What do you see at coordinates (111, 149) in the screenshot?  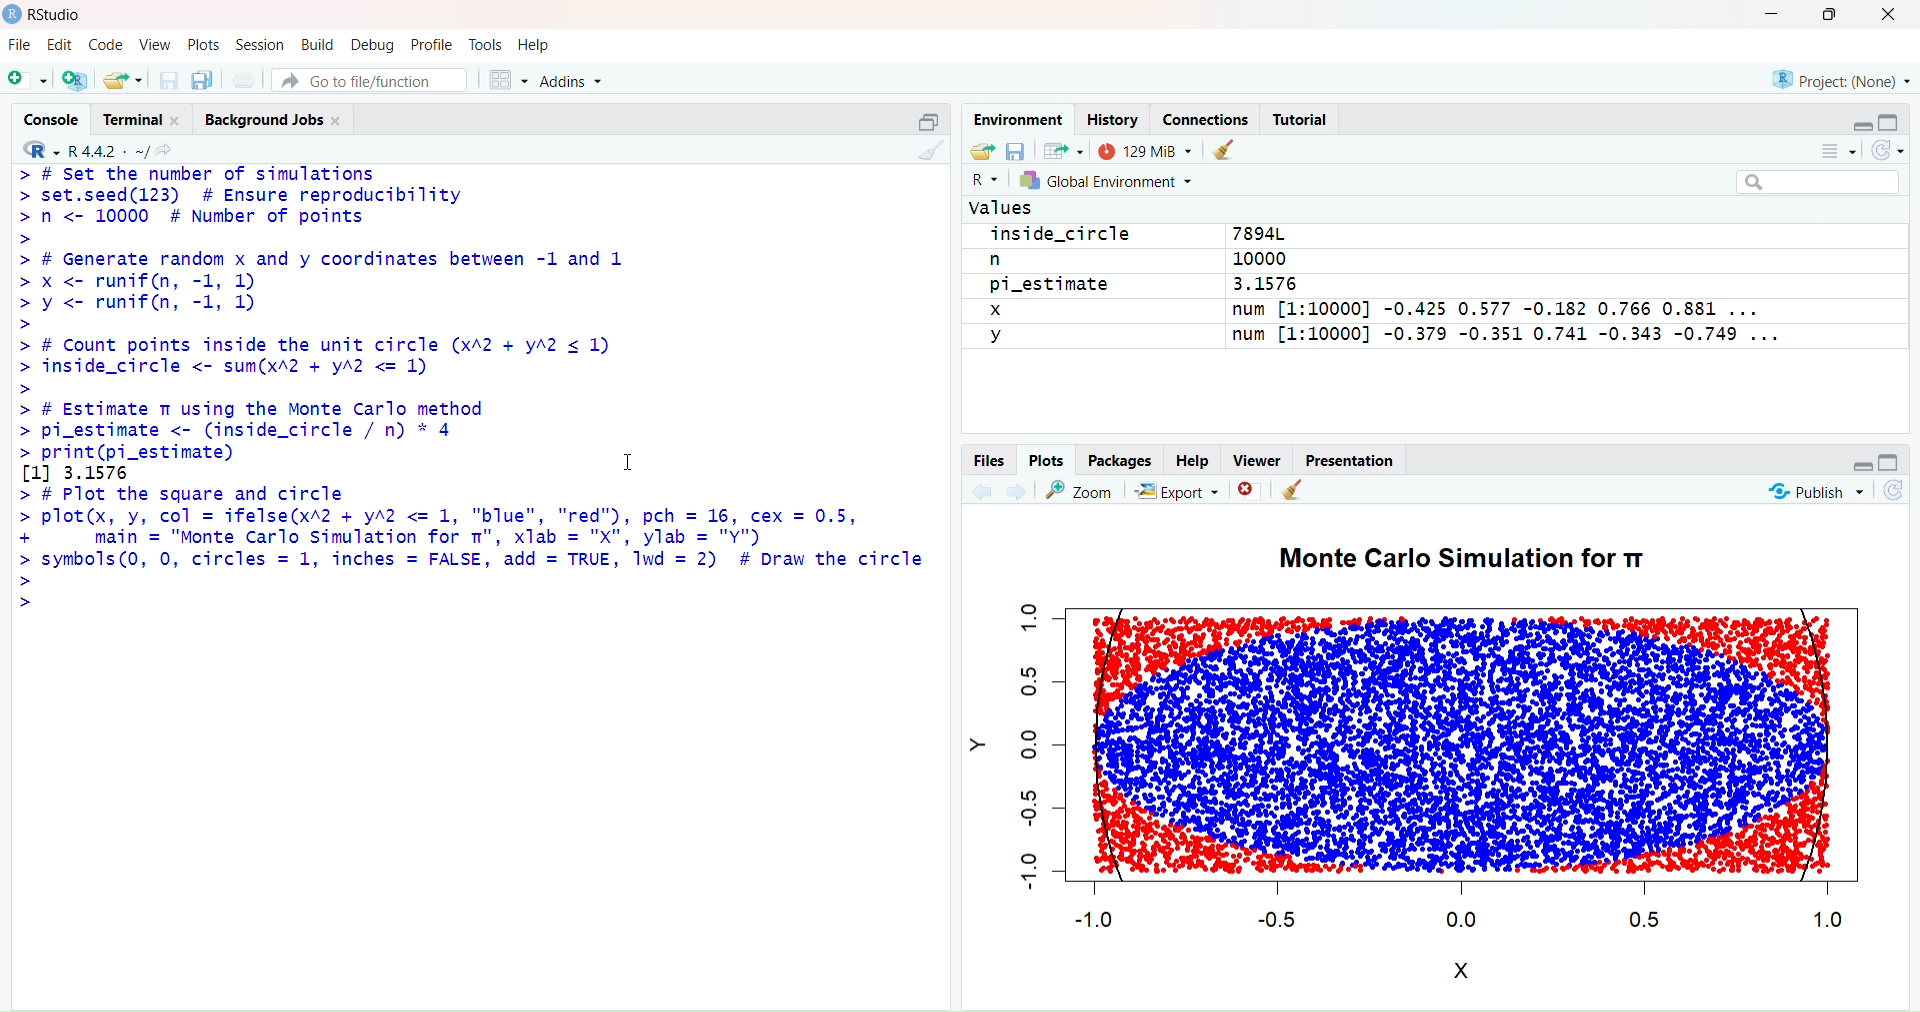 I see `R 4.2.2~/` at bounding box center [111, 149].